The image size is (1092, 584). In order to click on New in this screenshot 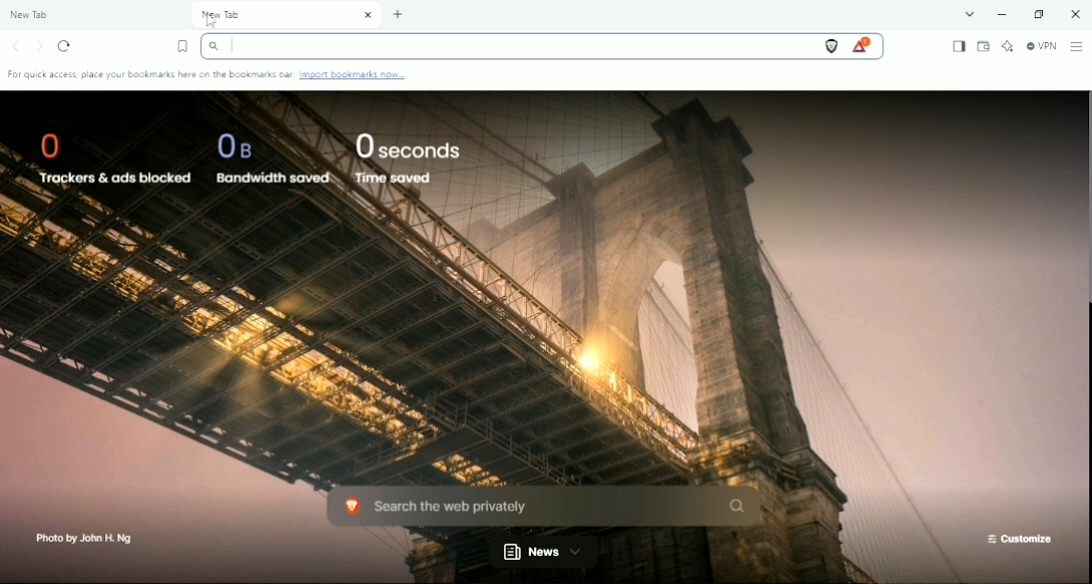, I will do `click(543, 553)`.